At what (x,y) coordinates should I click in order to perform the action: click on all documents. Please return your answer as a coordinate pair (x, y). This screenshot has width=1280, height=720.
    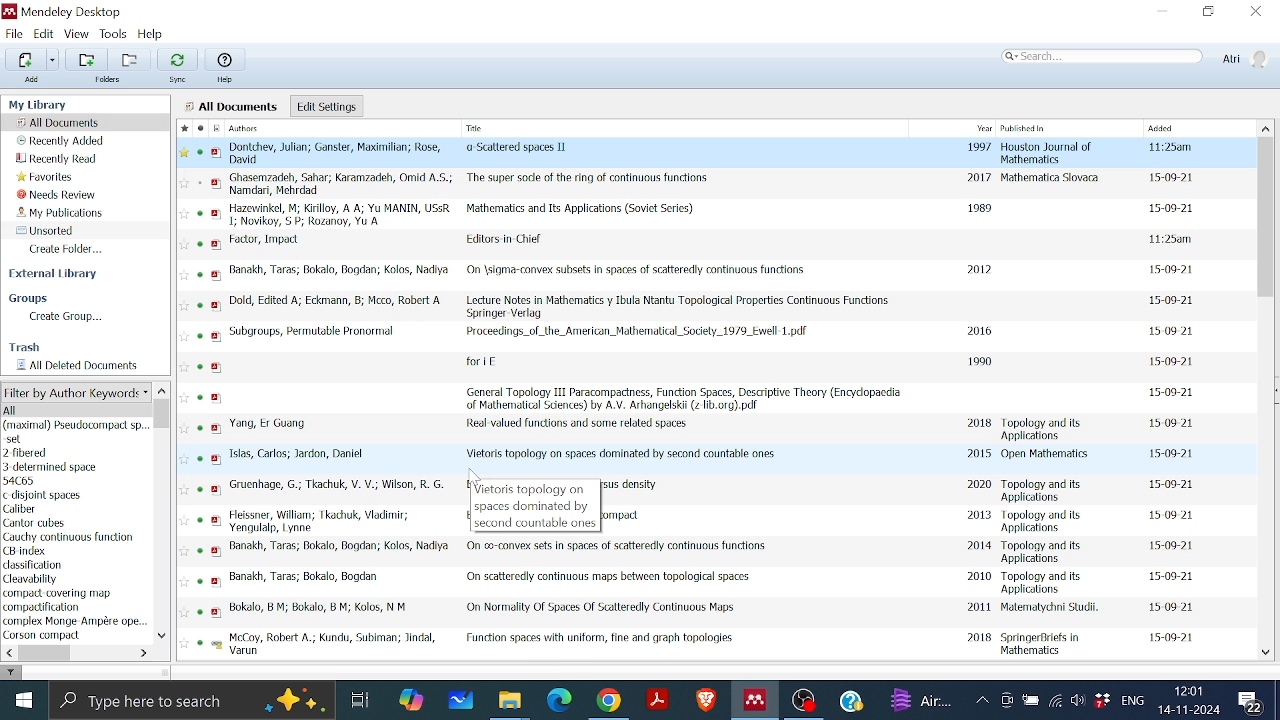
    Looking at the image, I should click on (230, 107).